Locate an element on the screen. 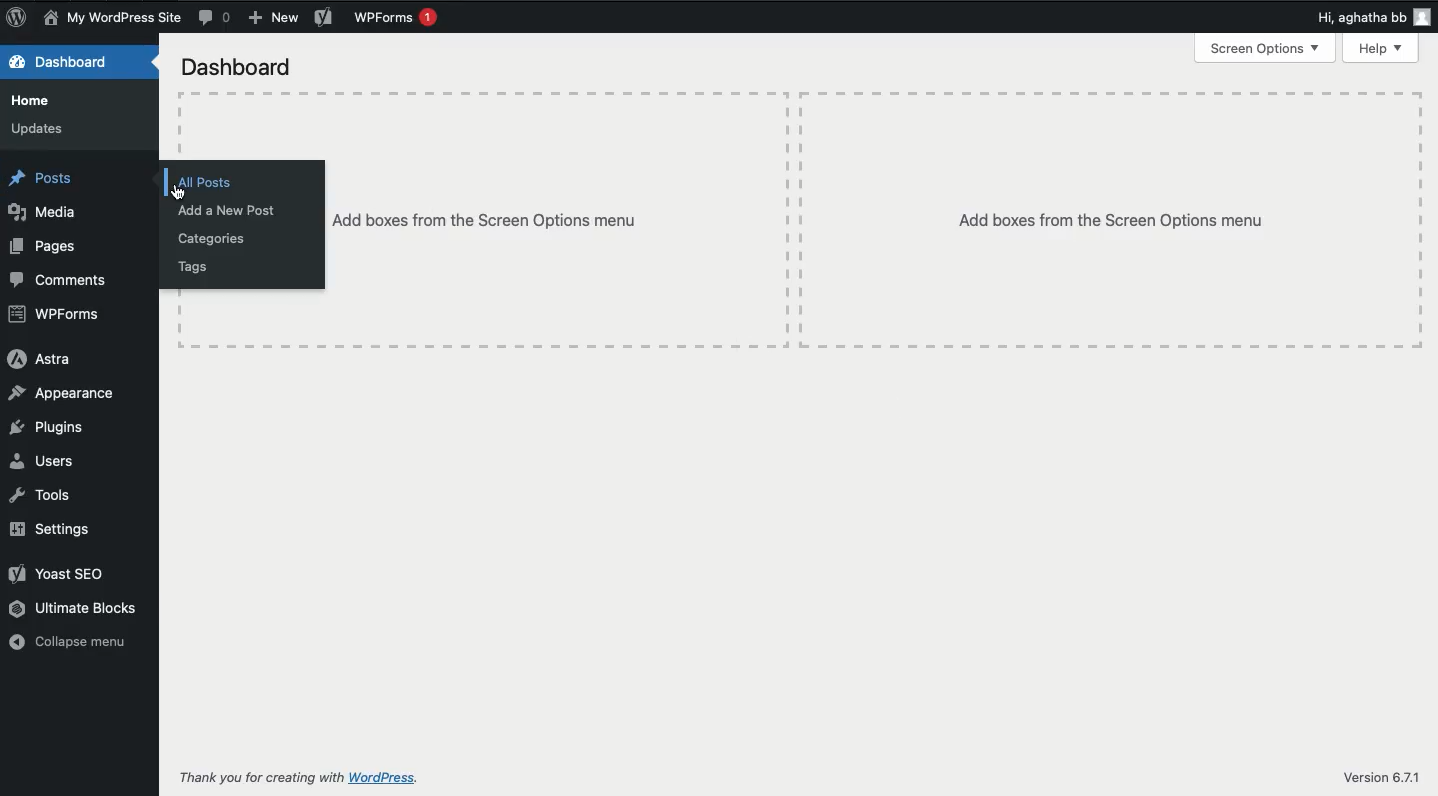 This screenshot has height=796, width=1438. Comments is located at coordinates (216, 18).